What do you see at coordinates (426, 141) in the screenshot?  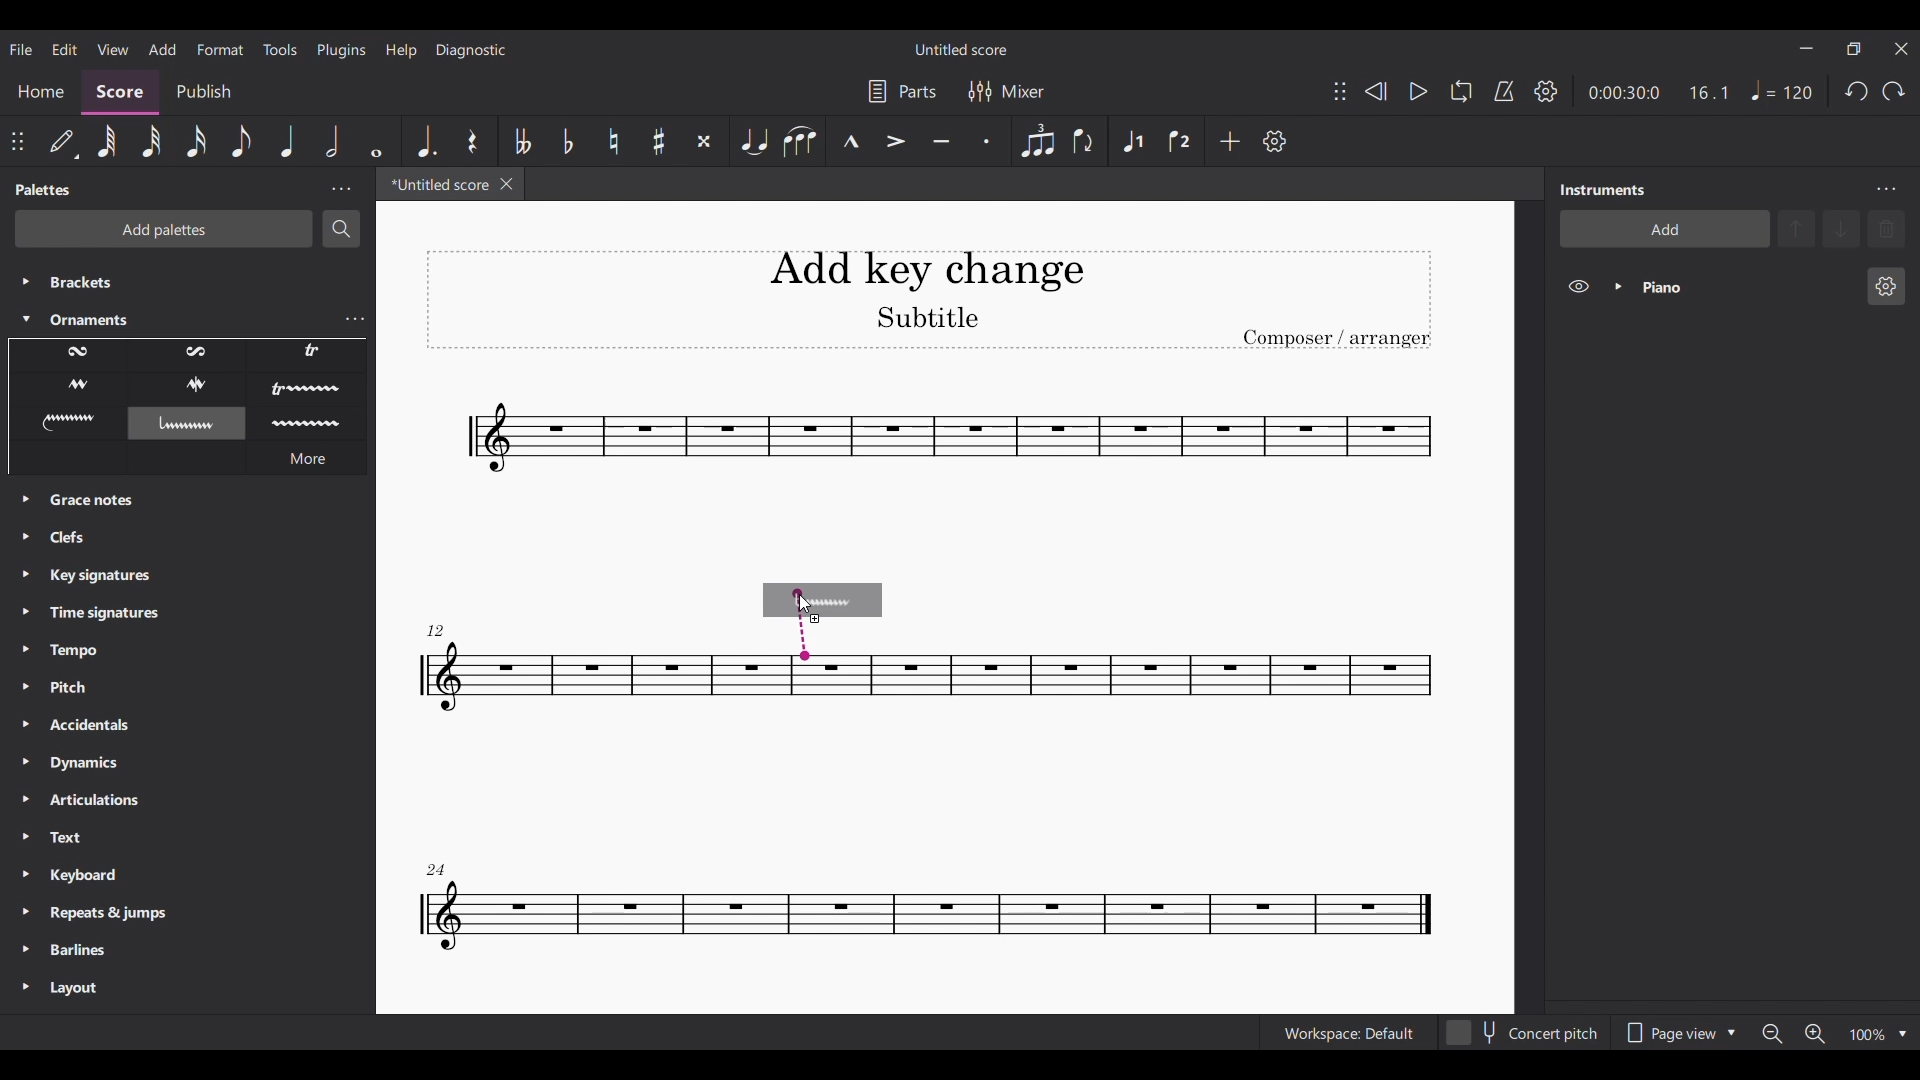 I see `Augmentation dot` at bounding box center [426, 141].